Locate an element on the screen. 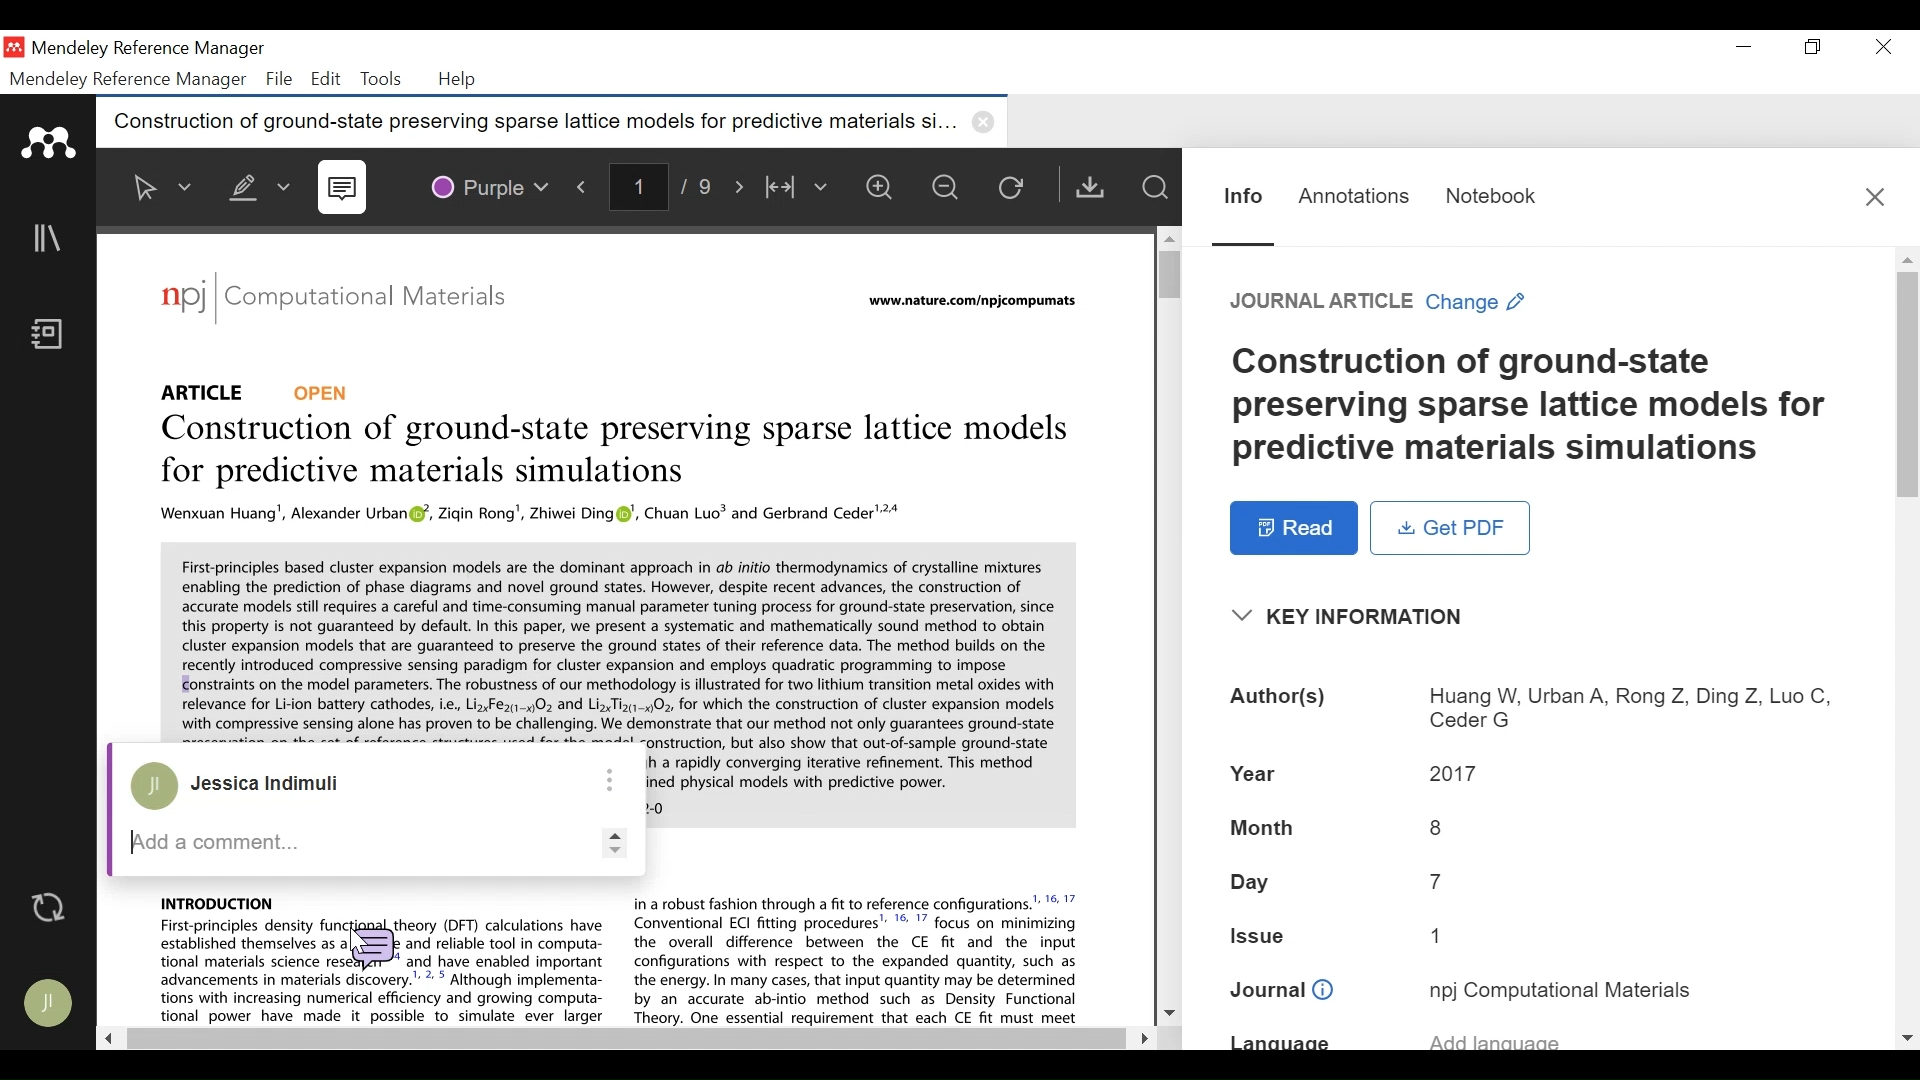  Horizontal Scroll bar is located at coordinates (622, 1039).